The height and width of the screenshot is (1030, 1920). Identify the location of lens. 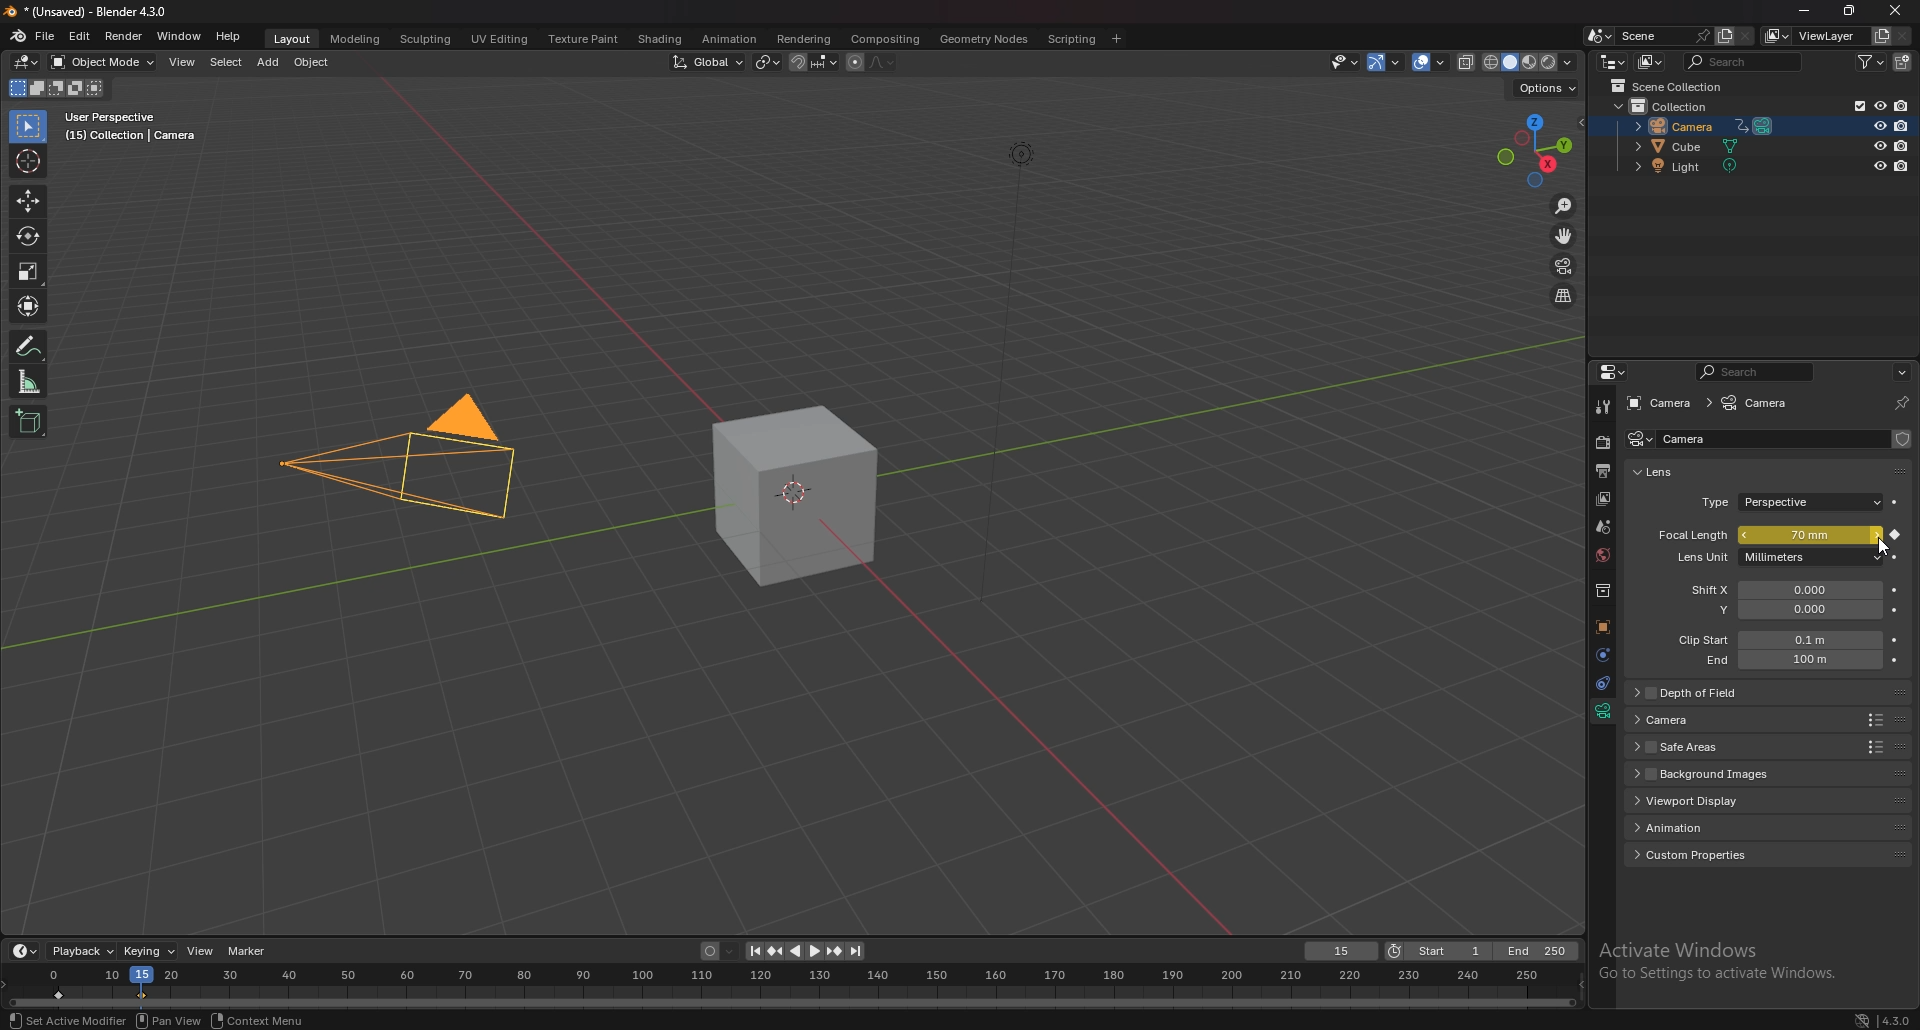
(1666, 473).